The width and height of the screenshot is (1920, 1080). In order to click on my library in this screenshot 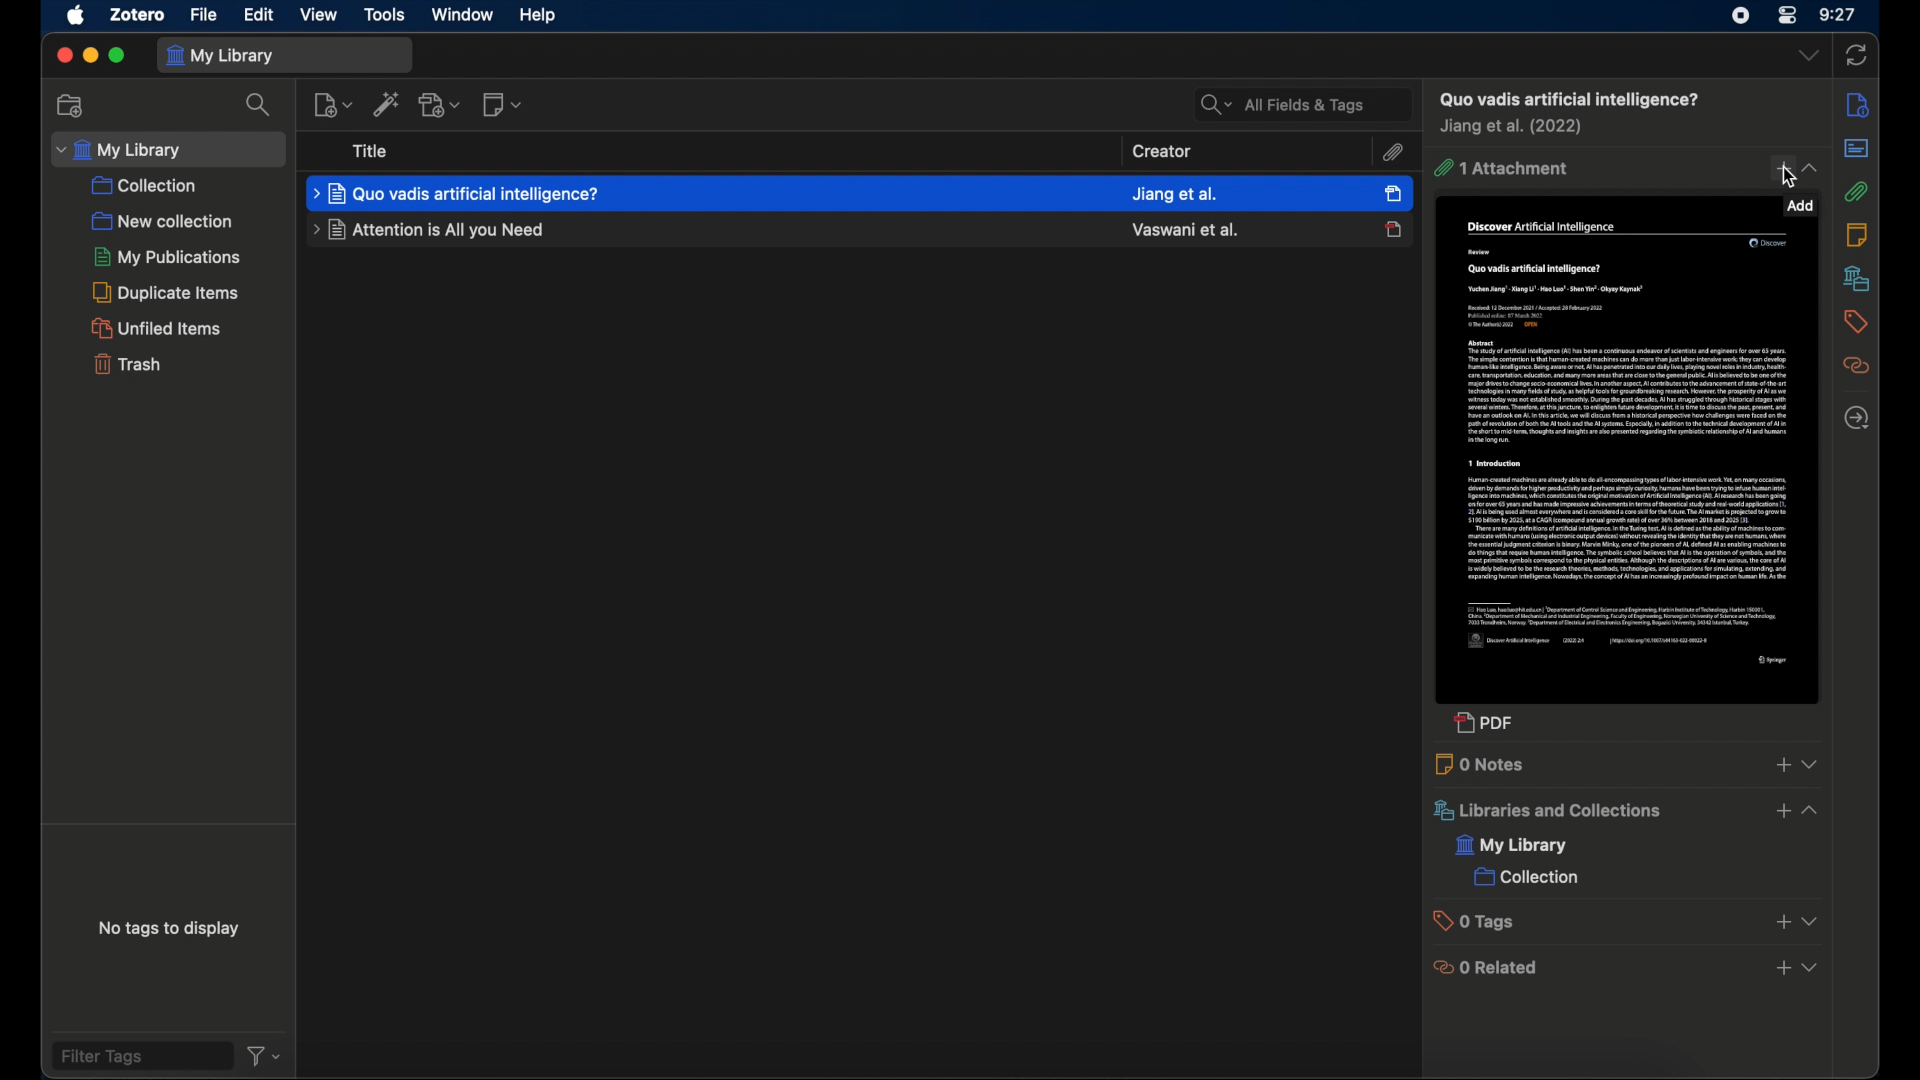, I will do `click(285, 54)`.